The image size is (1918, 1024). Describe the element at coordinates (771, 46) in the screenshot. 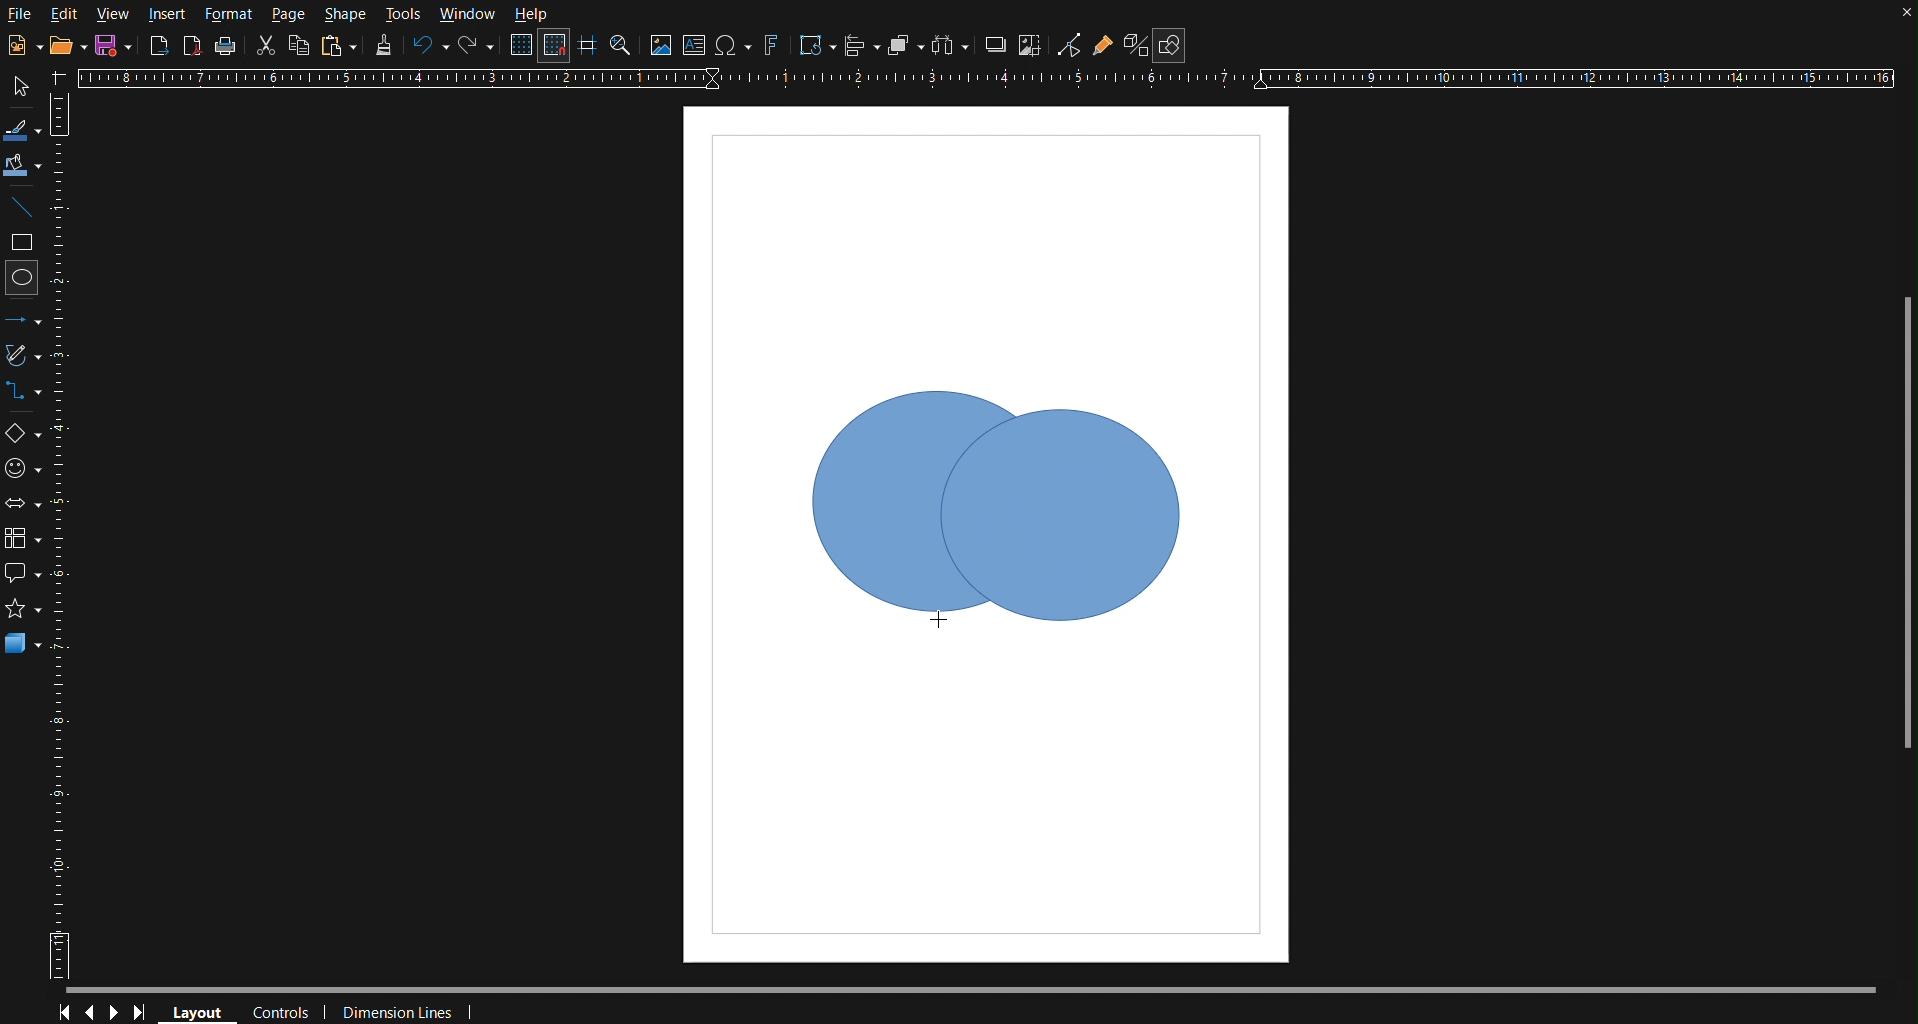

I see `Fontworks` at that location.